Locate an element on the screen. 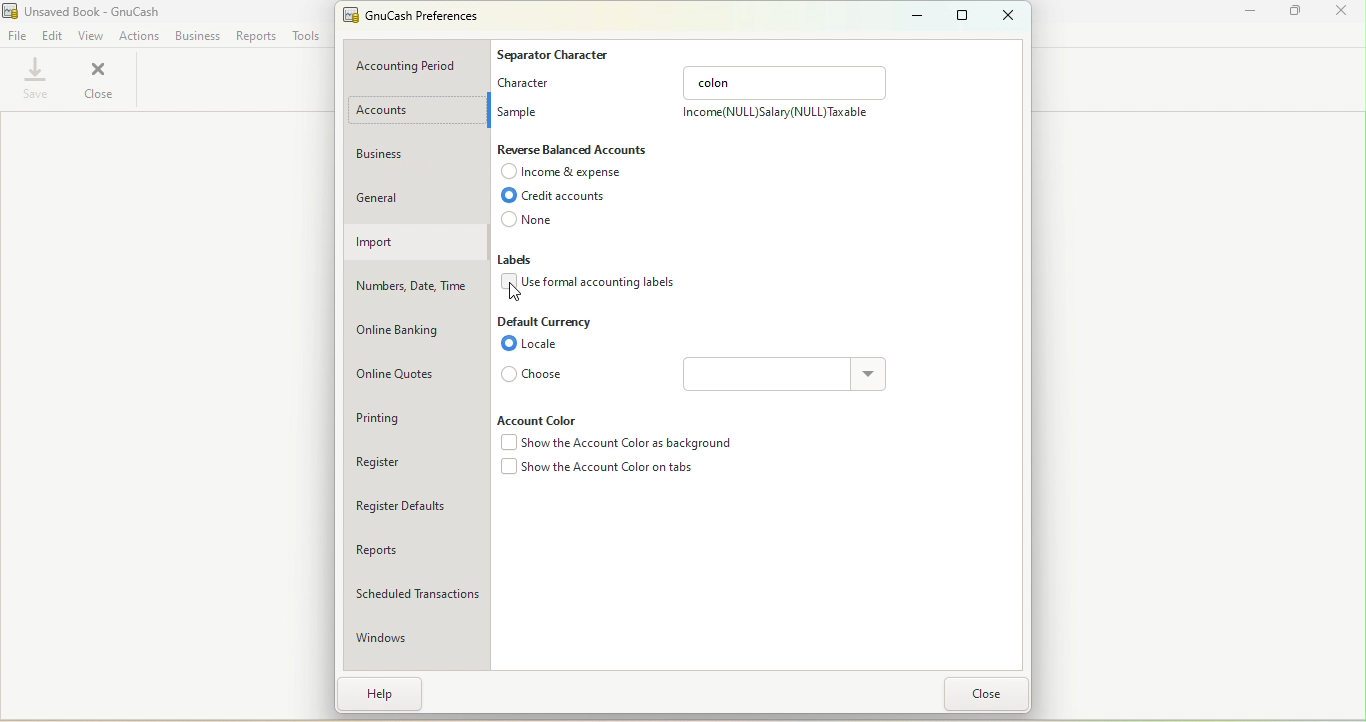 The height and width of the screenshot is (722, 1366). Drop down is located at coordinates (871, 376).